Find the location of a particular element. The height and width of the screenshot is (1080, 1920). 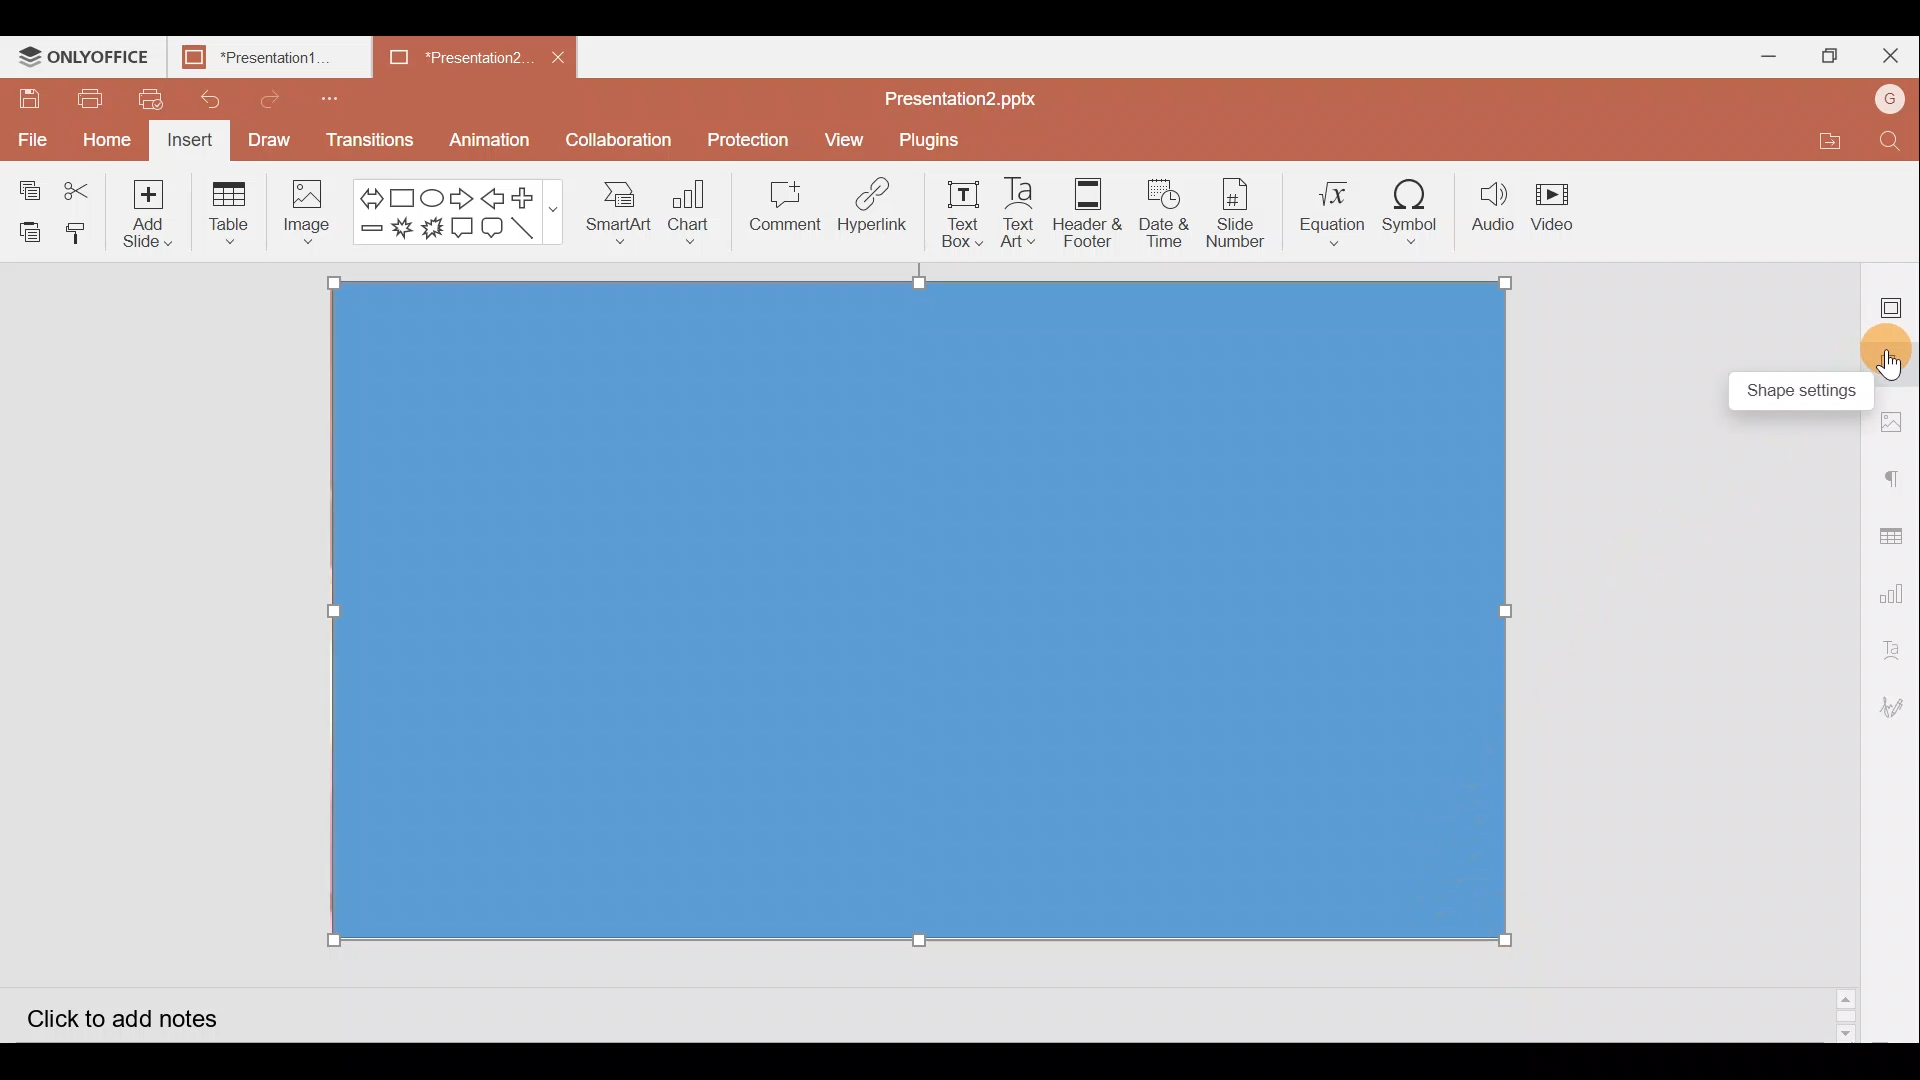

Left right arrow is located at coordinates (370, 192).